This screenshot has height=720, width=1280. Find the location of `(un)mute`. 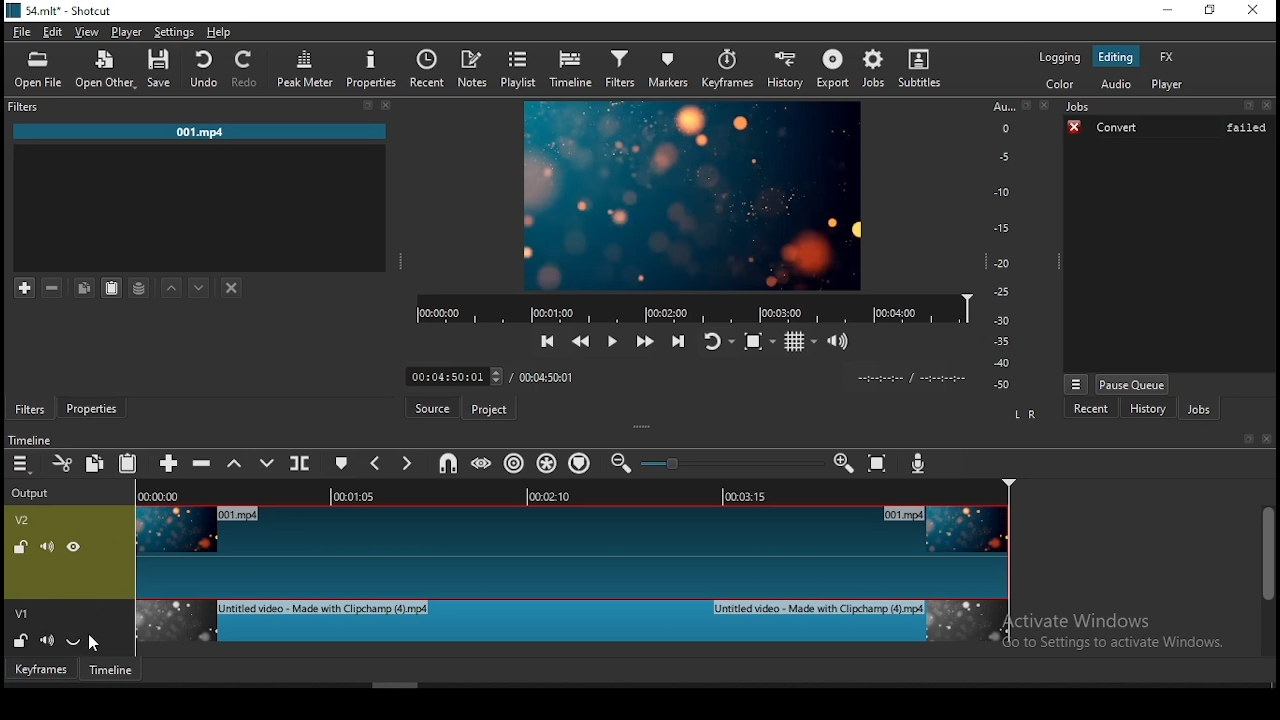

(un)mute is located at coordinates (47, 640).